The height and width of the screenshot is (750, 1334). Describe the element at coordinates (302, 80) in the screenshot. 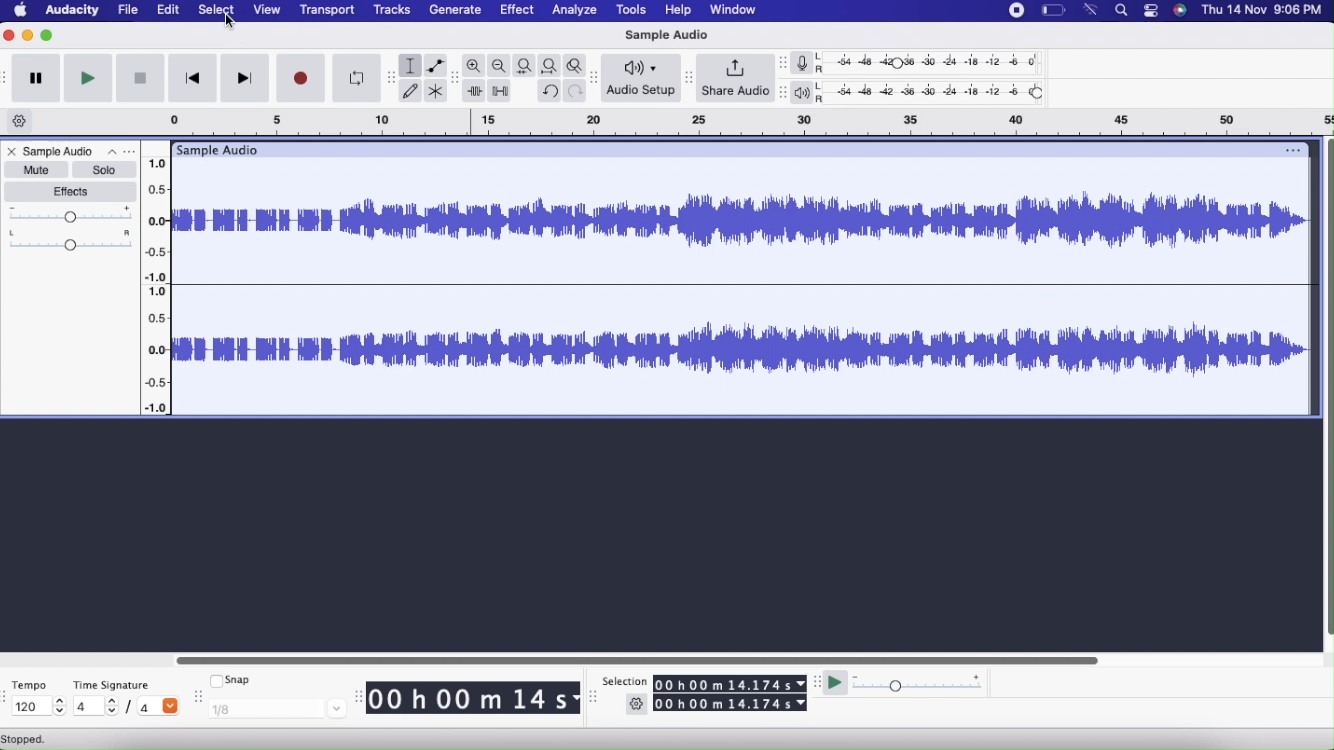

I see `Record` at that location.